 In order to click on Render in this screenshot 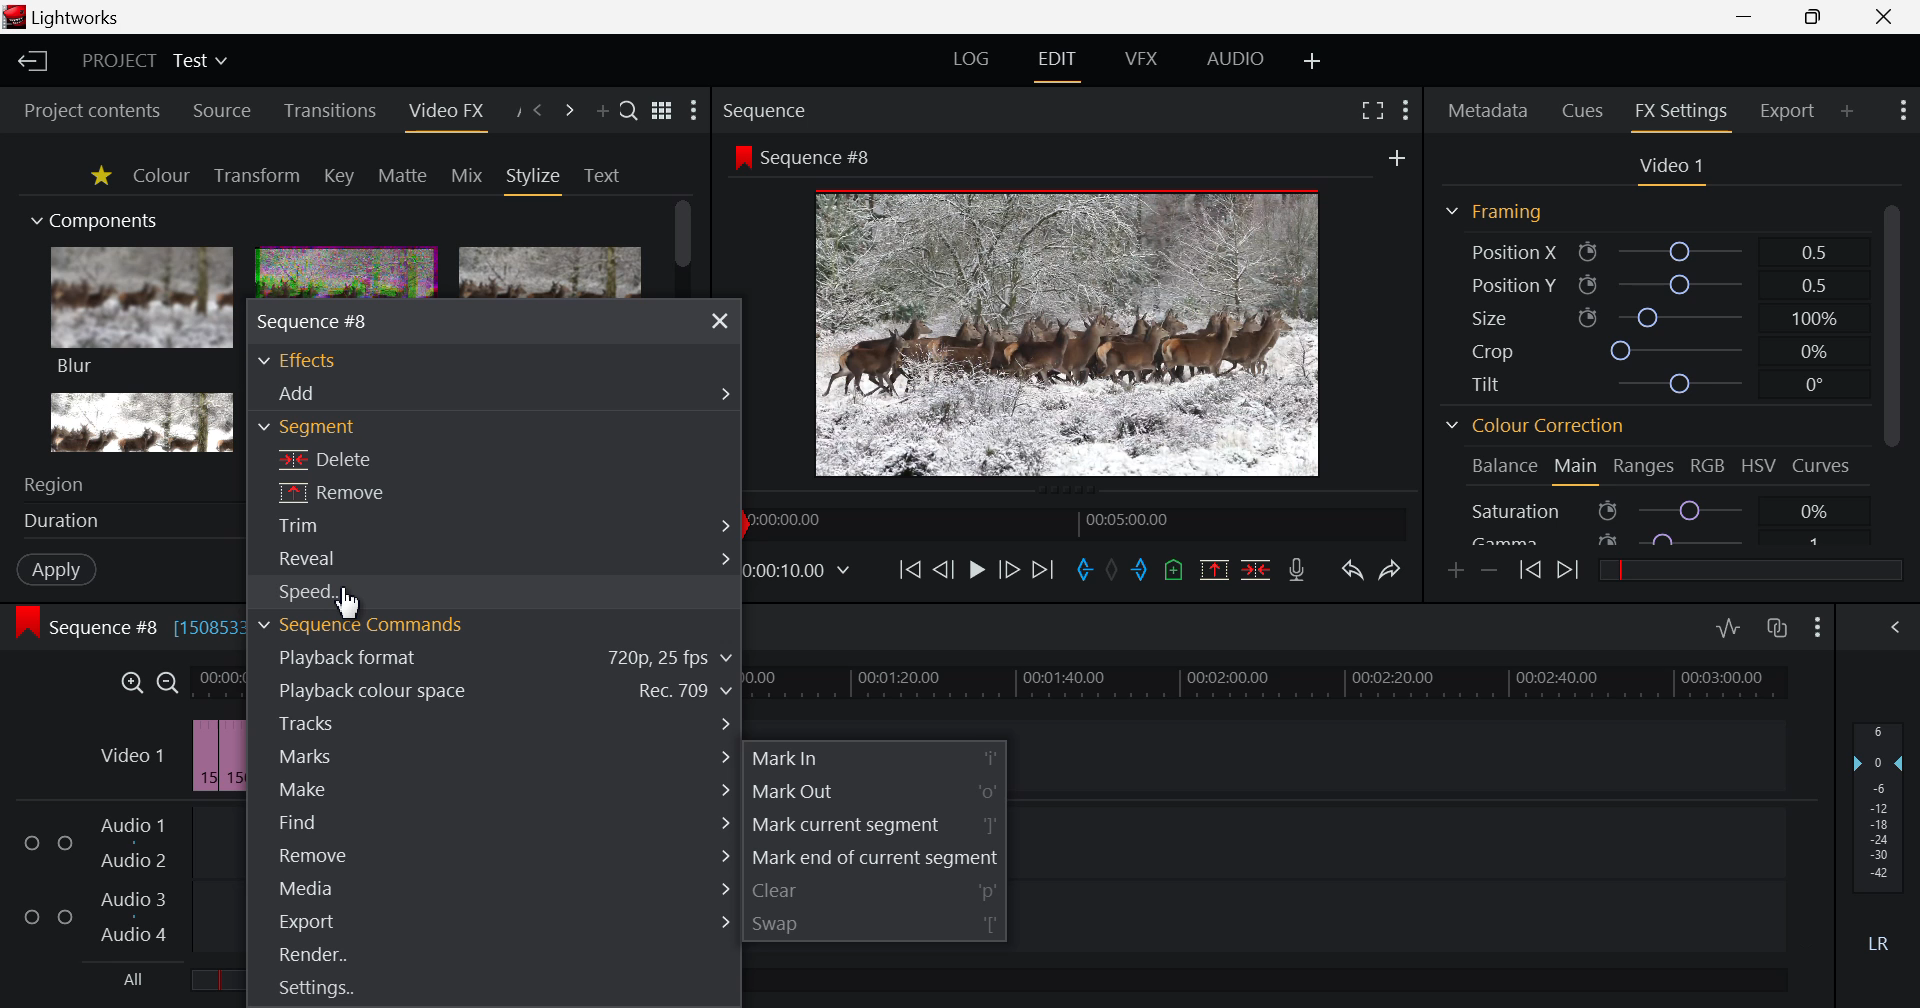, I will do `click(494, 958)`.